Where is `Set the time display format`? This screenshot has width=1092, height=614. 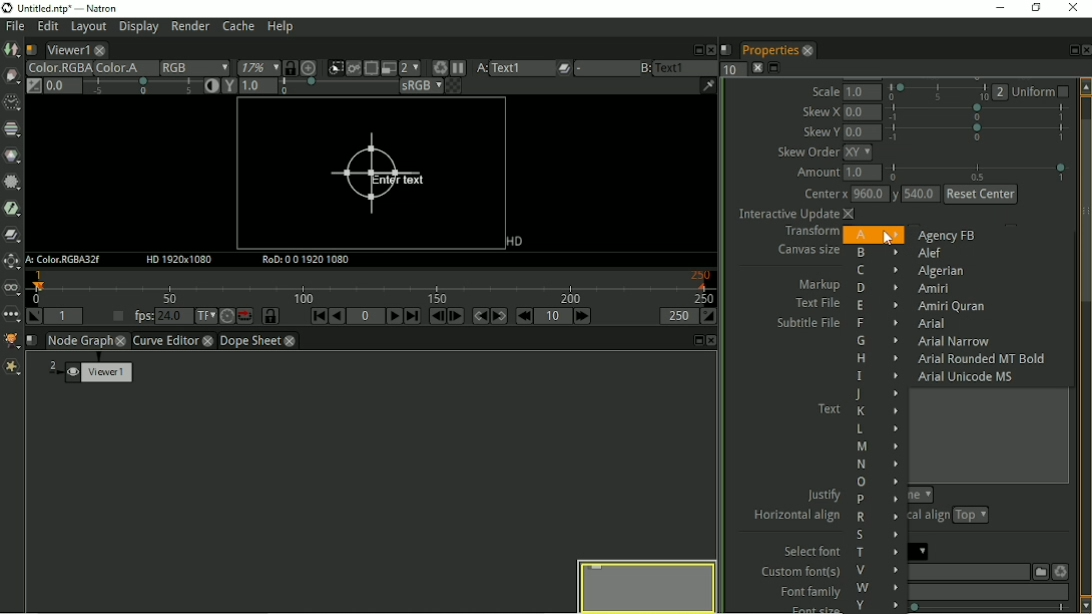
Set the time display format is located at coordinates (206, 316).